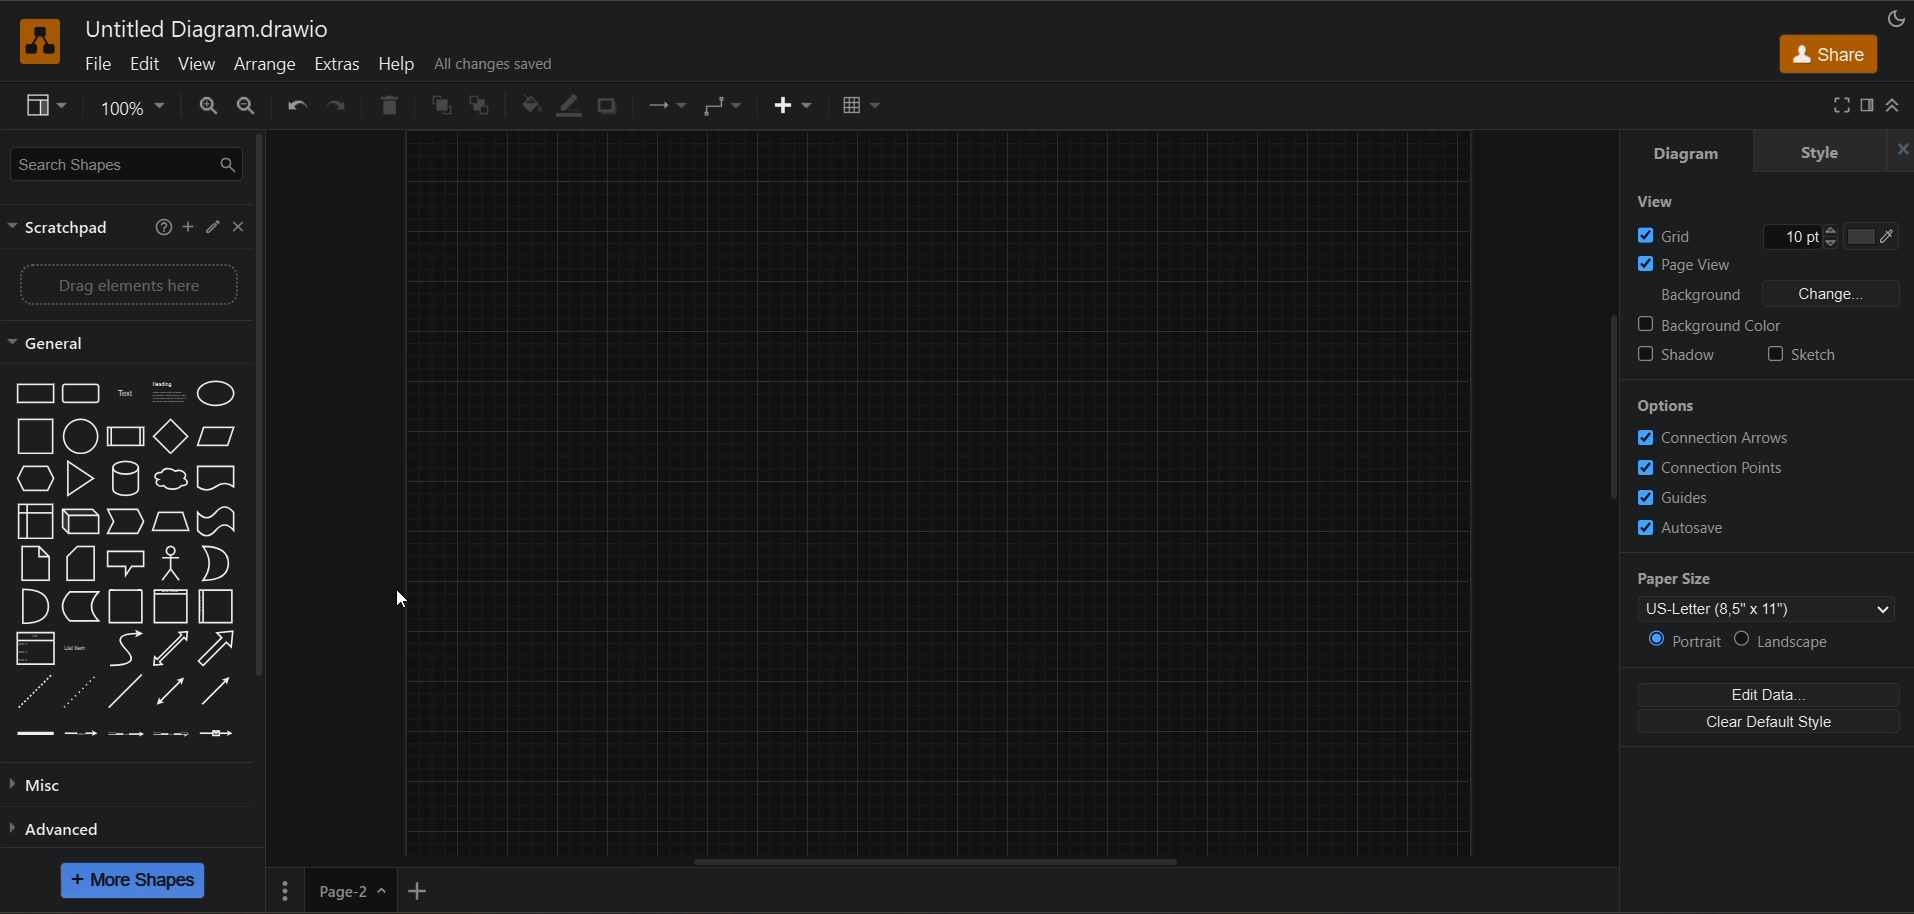 The image size is (1914, 914). I want to click on autosave, so click(1693, 528).